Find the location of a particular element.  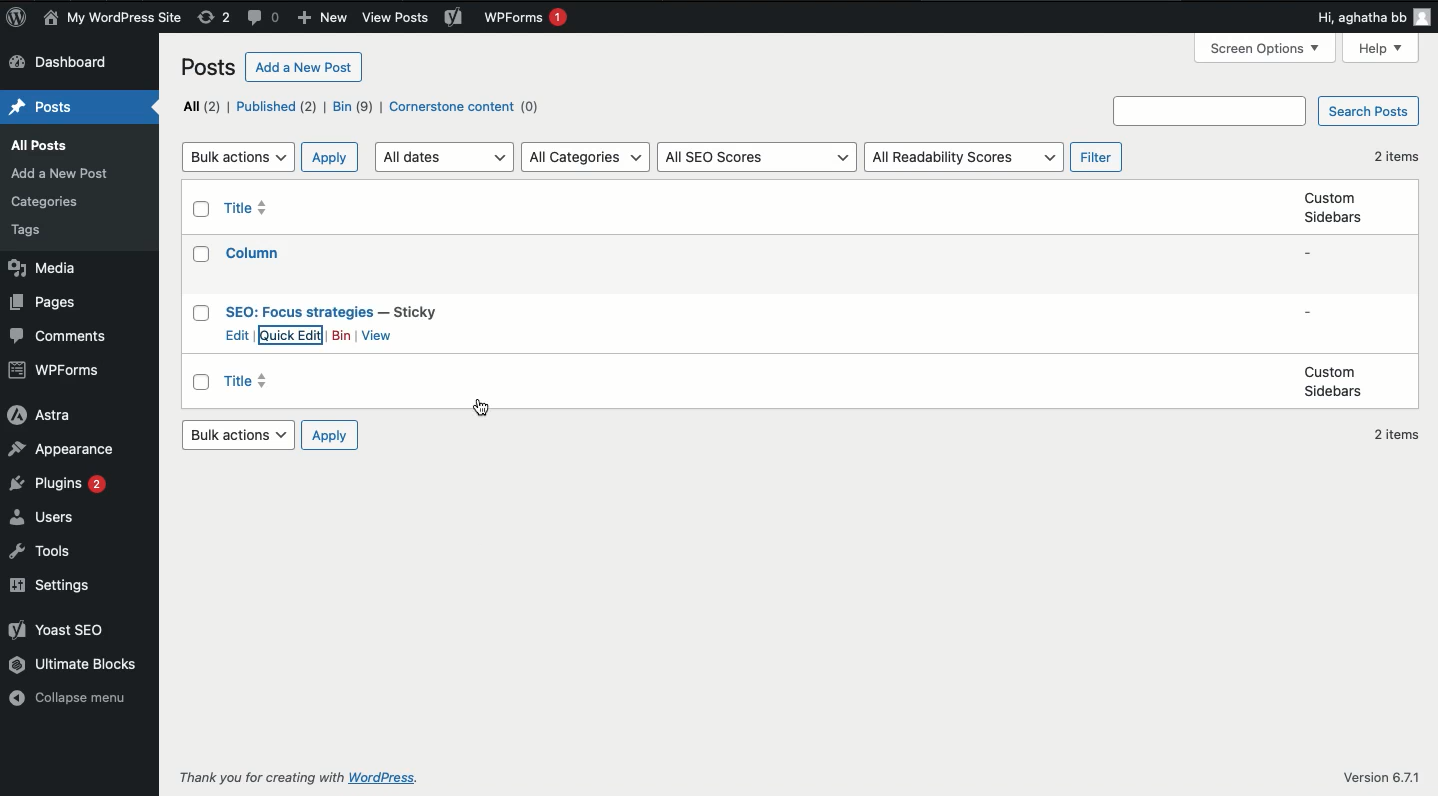

Yoast SEO is located at coordinates (56, 628).